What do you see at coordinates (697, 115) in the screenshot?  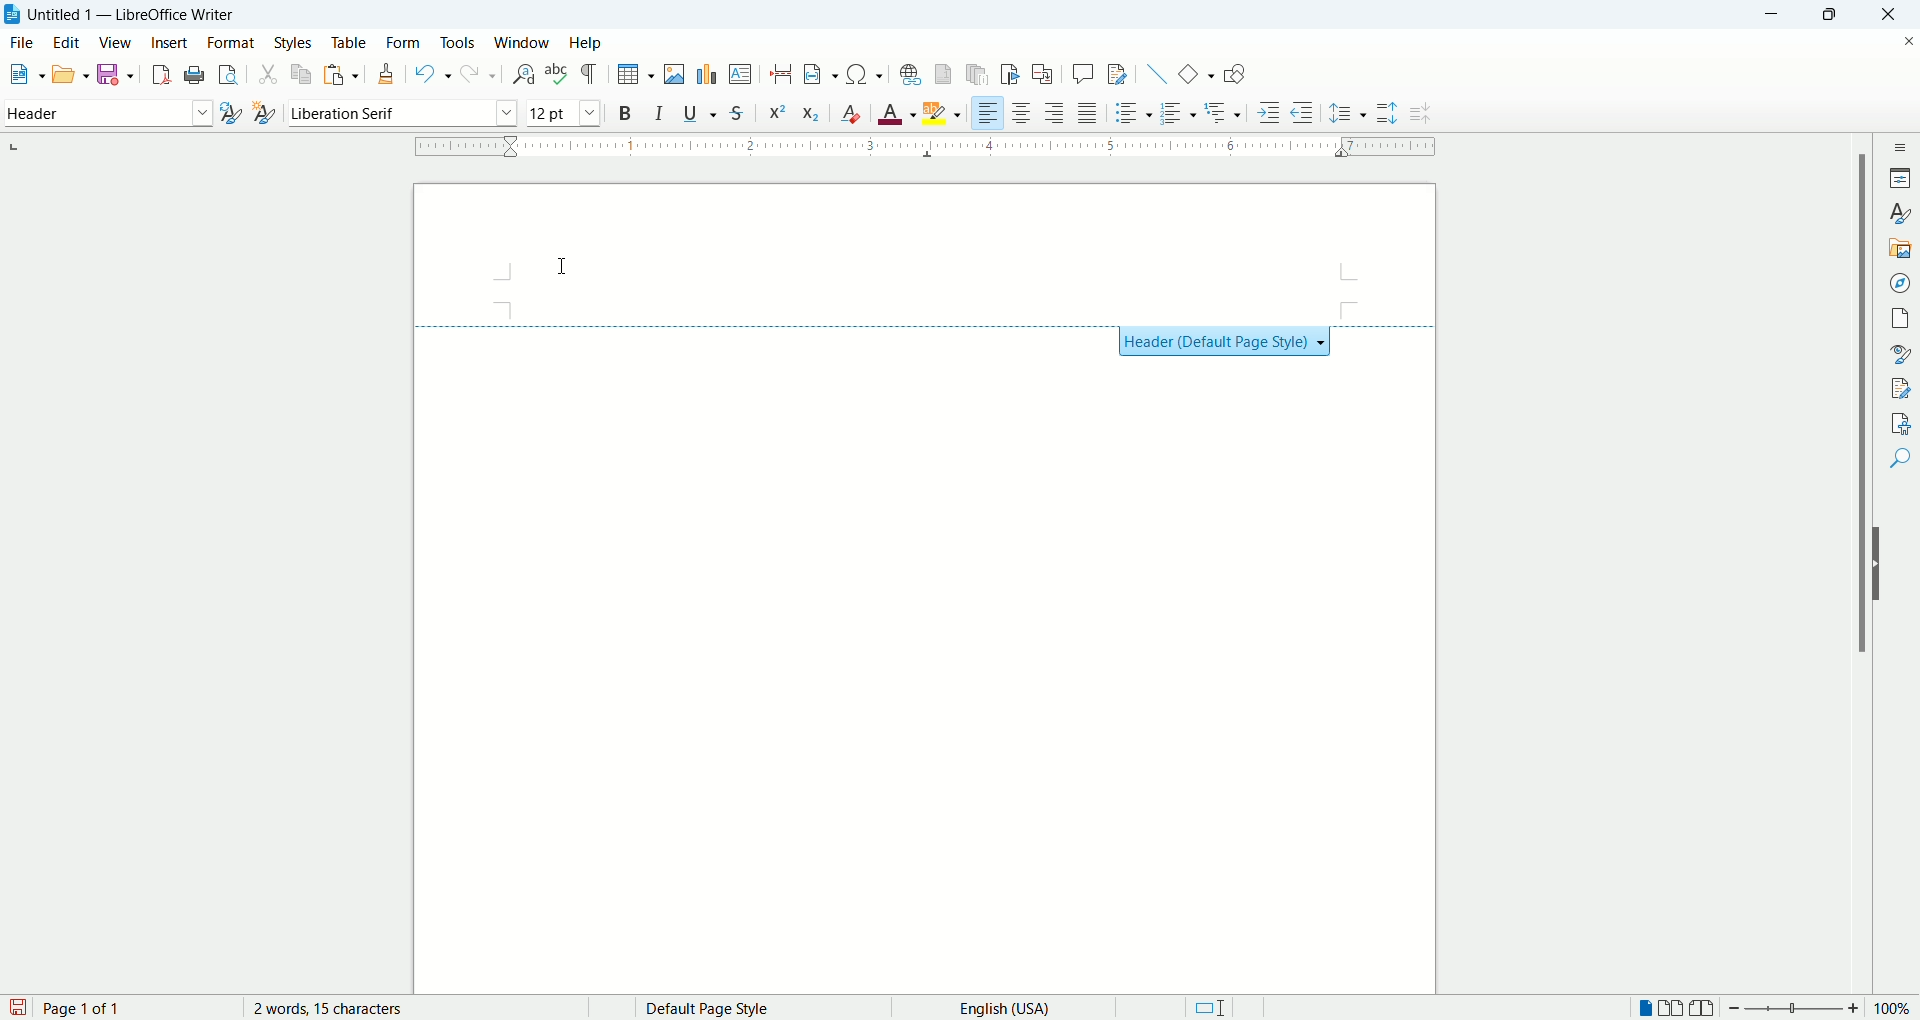 I see `underline` at bounding box center [697, 115].